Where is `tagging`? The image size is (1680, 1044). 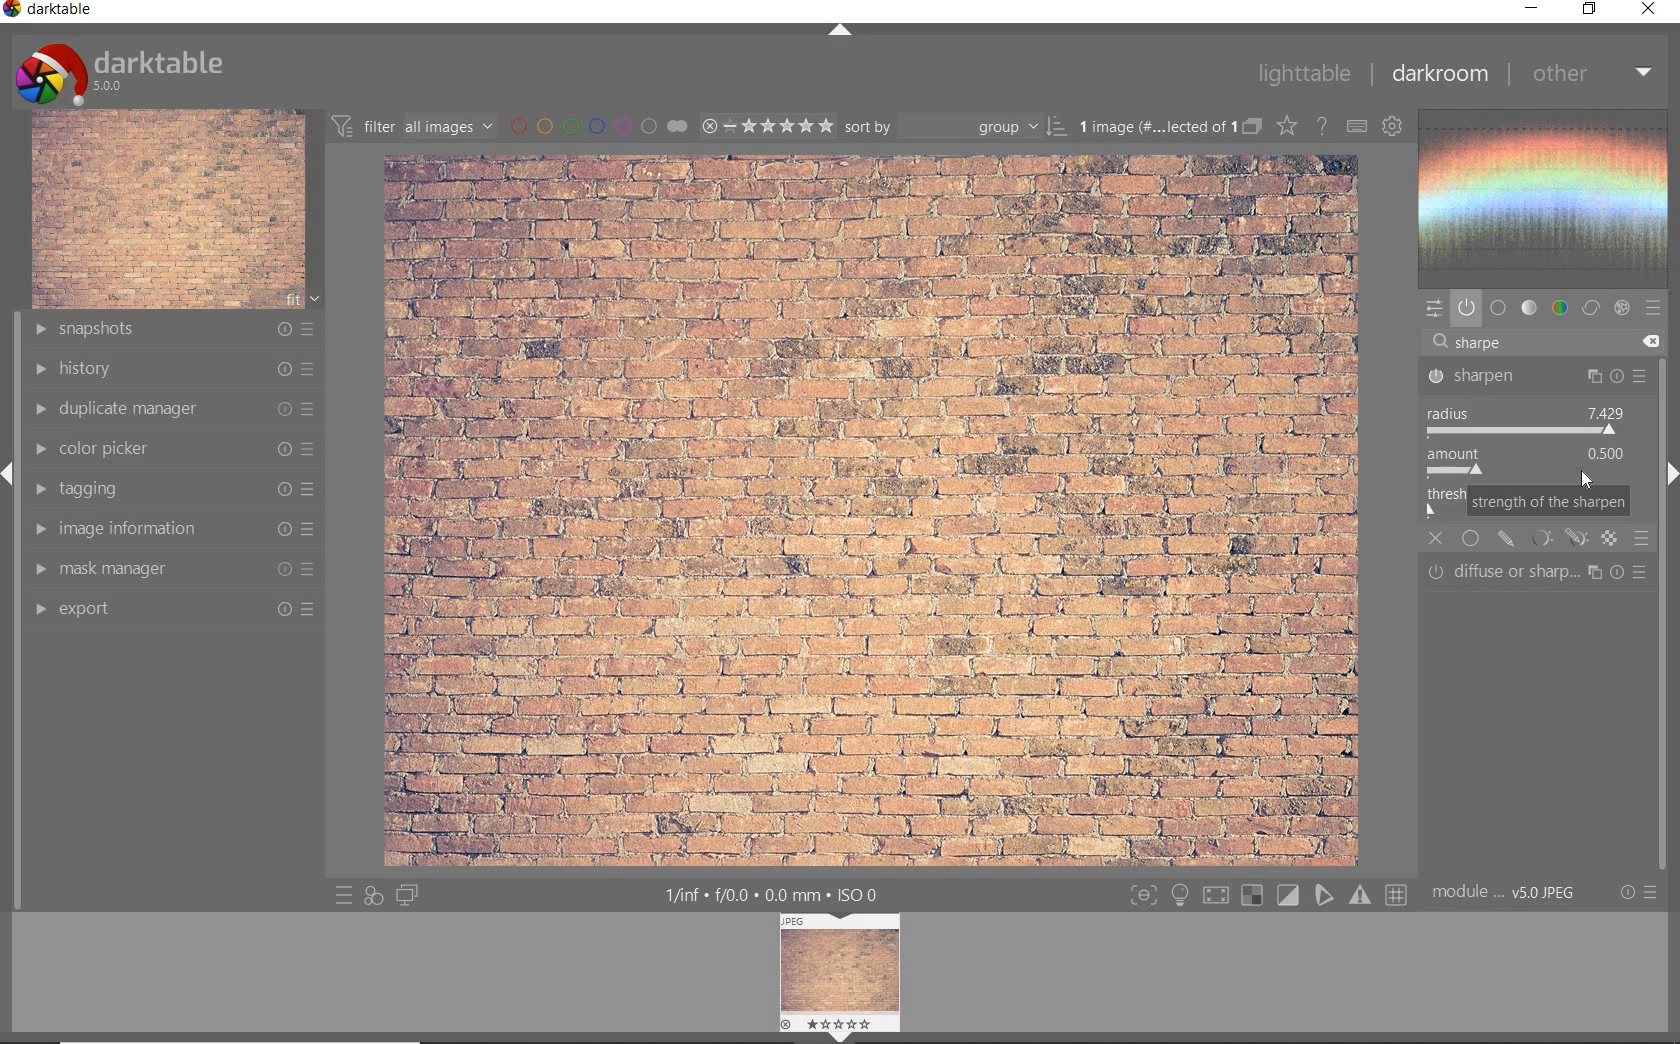 tagging is located at coordinates (177, 489).